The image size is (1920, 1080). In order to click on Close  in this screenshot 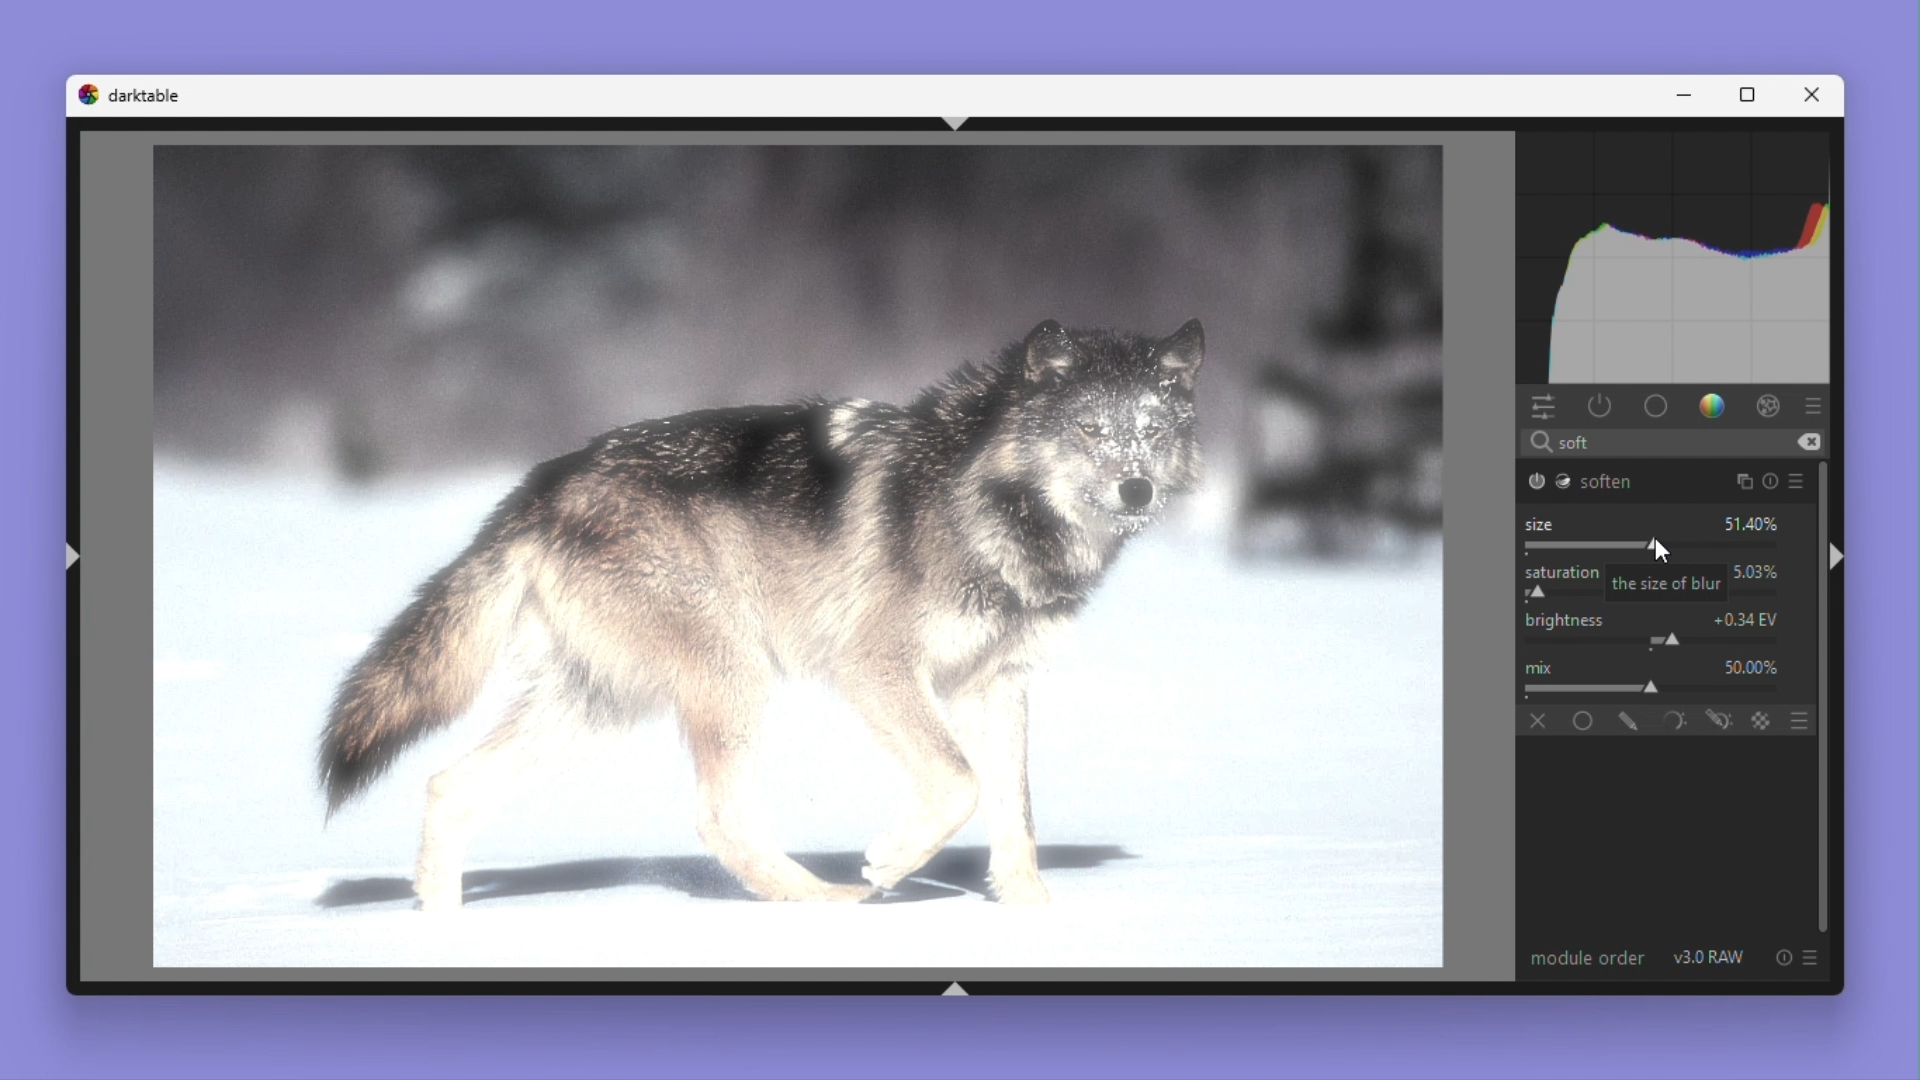, I will do `click(1818, 94)`.